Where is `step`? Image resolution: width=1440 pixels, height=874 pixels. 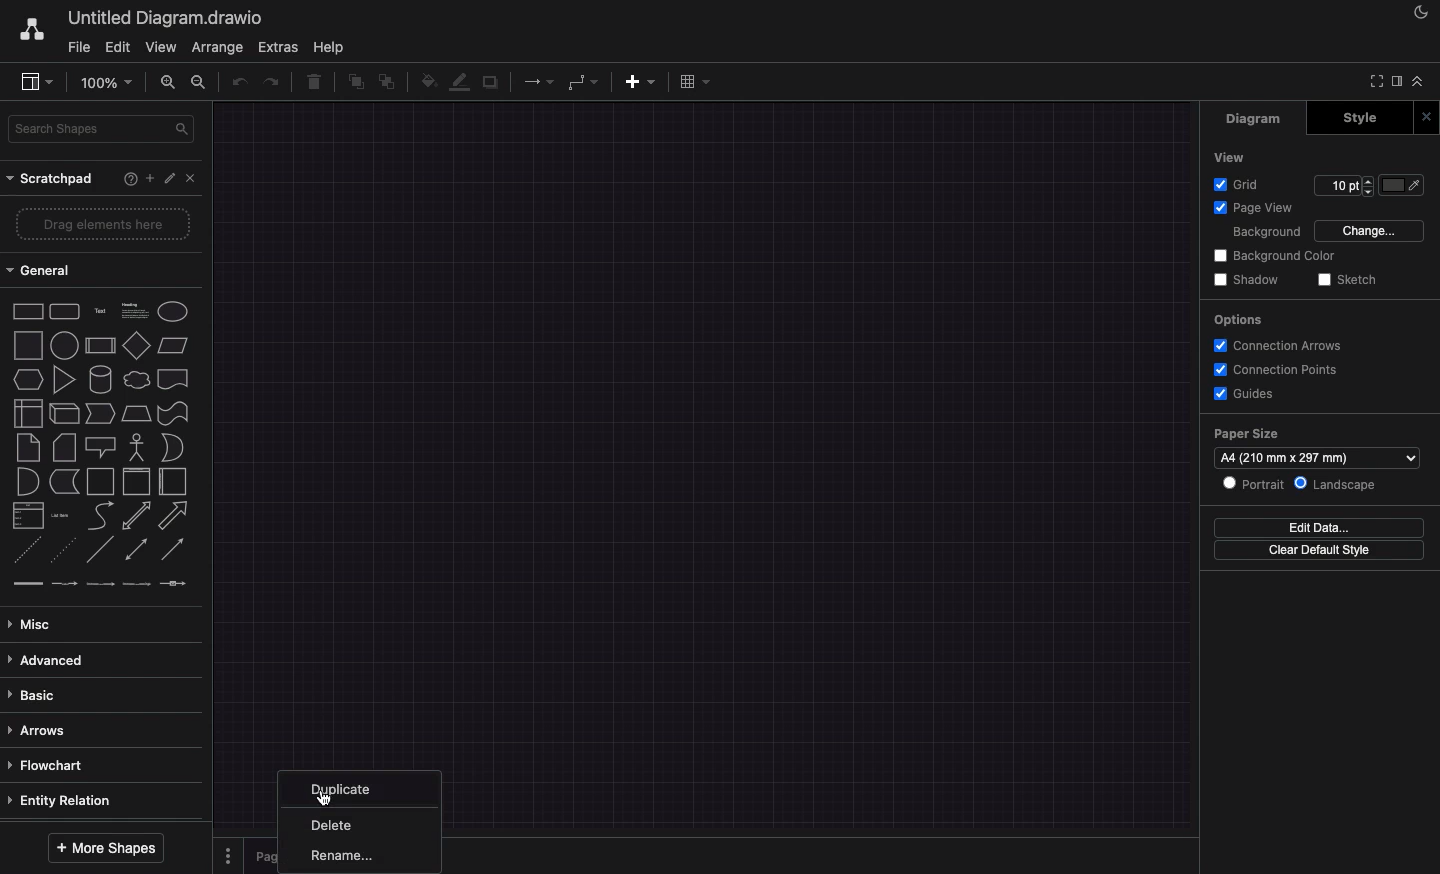
step is located at coordinates (101, 413).